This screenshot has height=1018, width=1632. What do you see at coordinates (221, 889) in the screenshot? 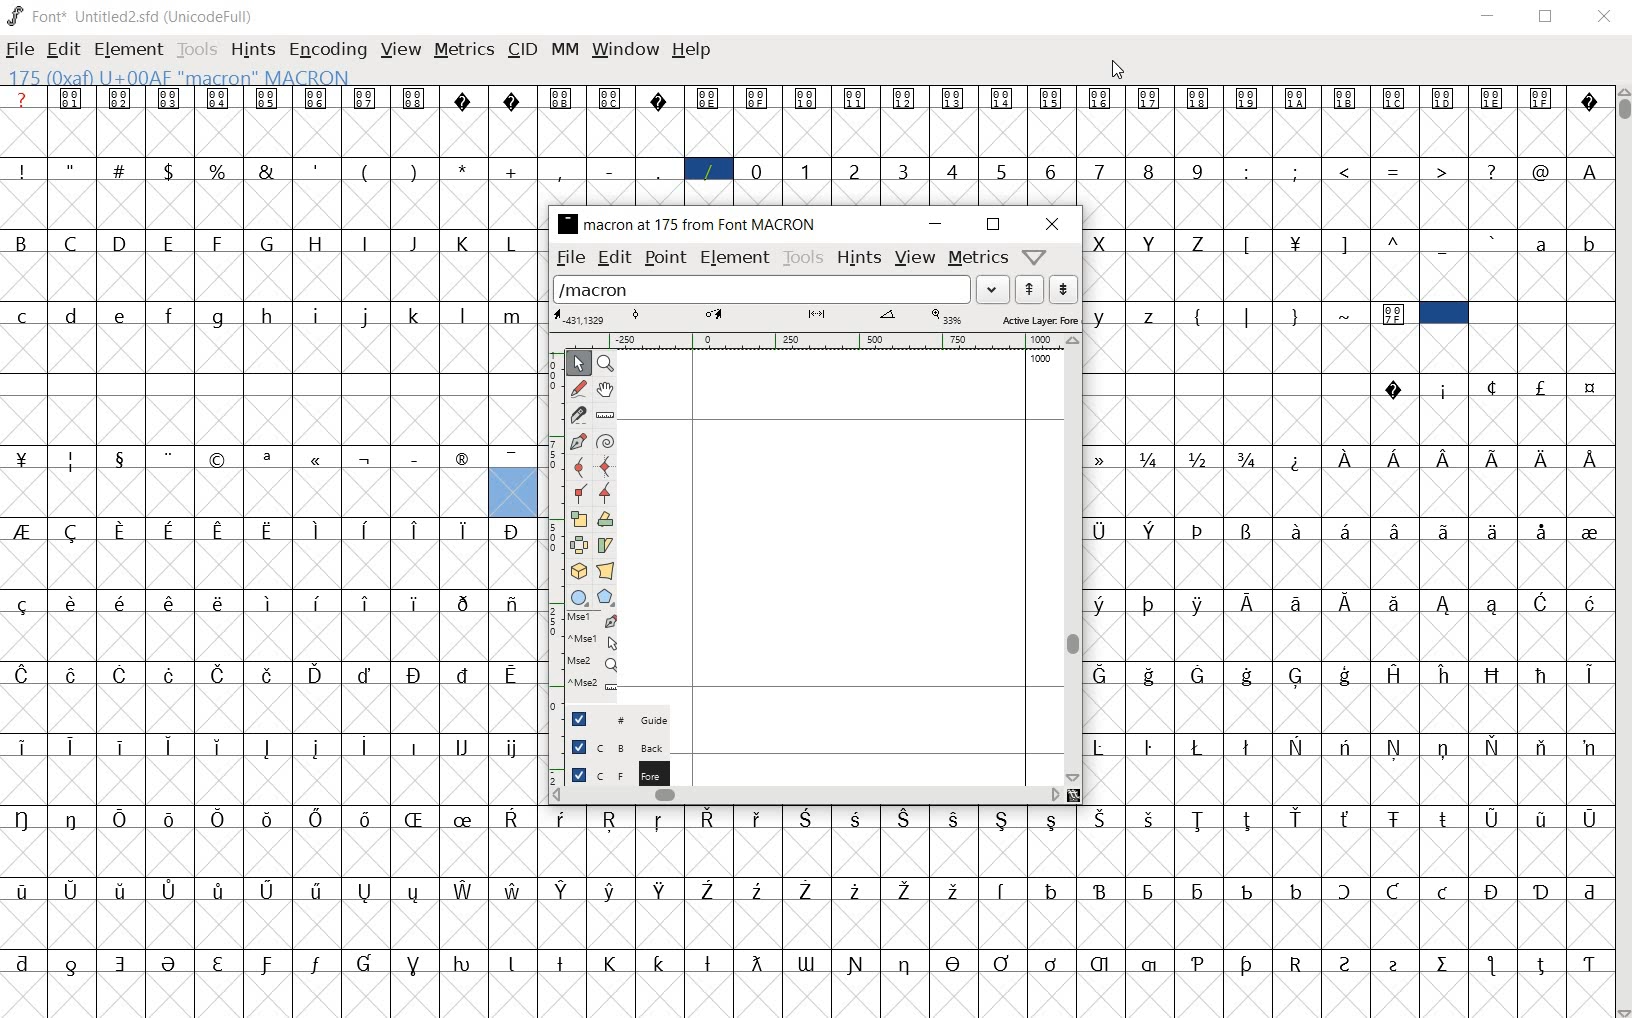
I see `Symbol` at bounding box center [221, 889].